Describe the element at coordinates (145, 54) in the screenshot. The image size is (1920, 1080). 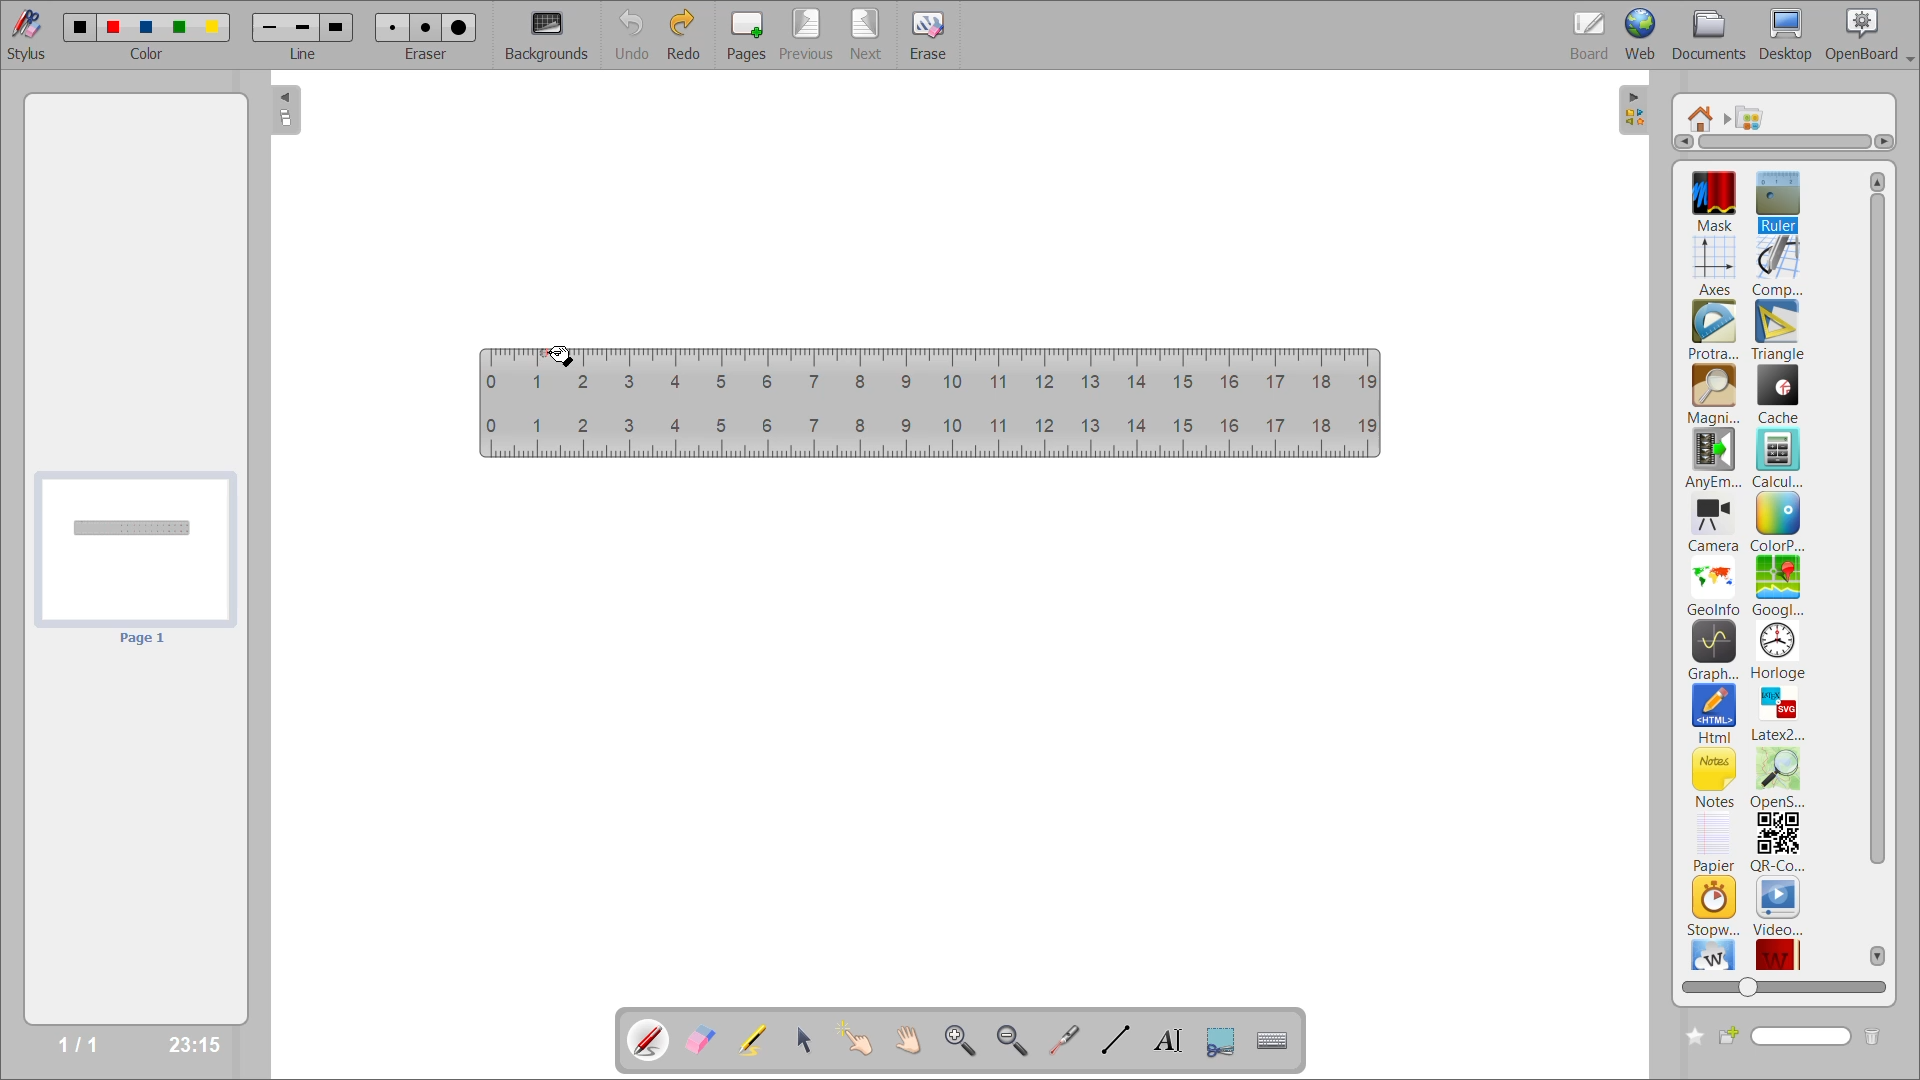
I see `color` at that location.